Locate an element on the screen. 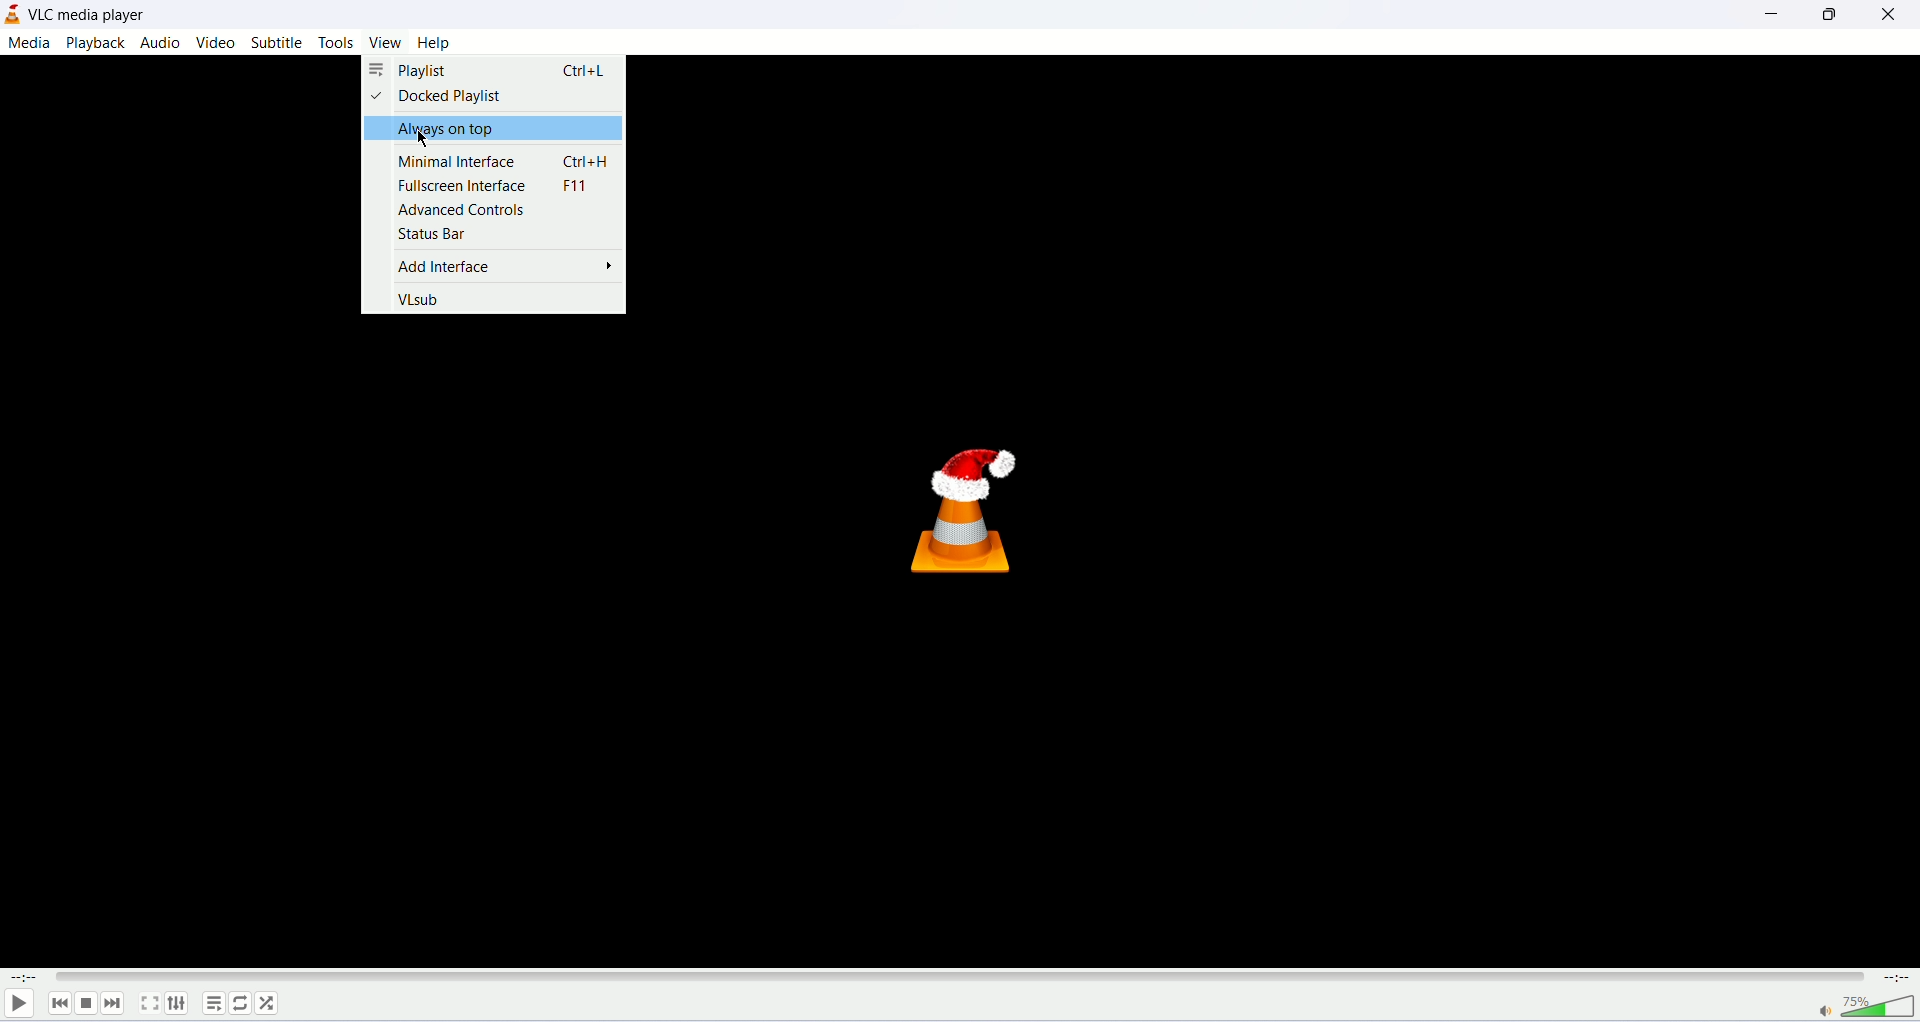  playback is located at coordinates (97, 42).